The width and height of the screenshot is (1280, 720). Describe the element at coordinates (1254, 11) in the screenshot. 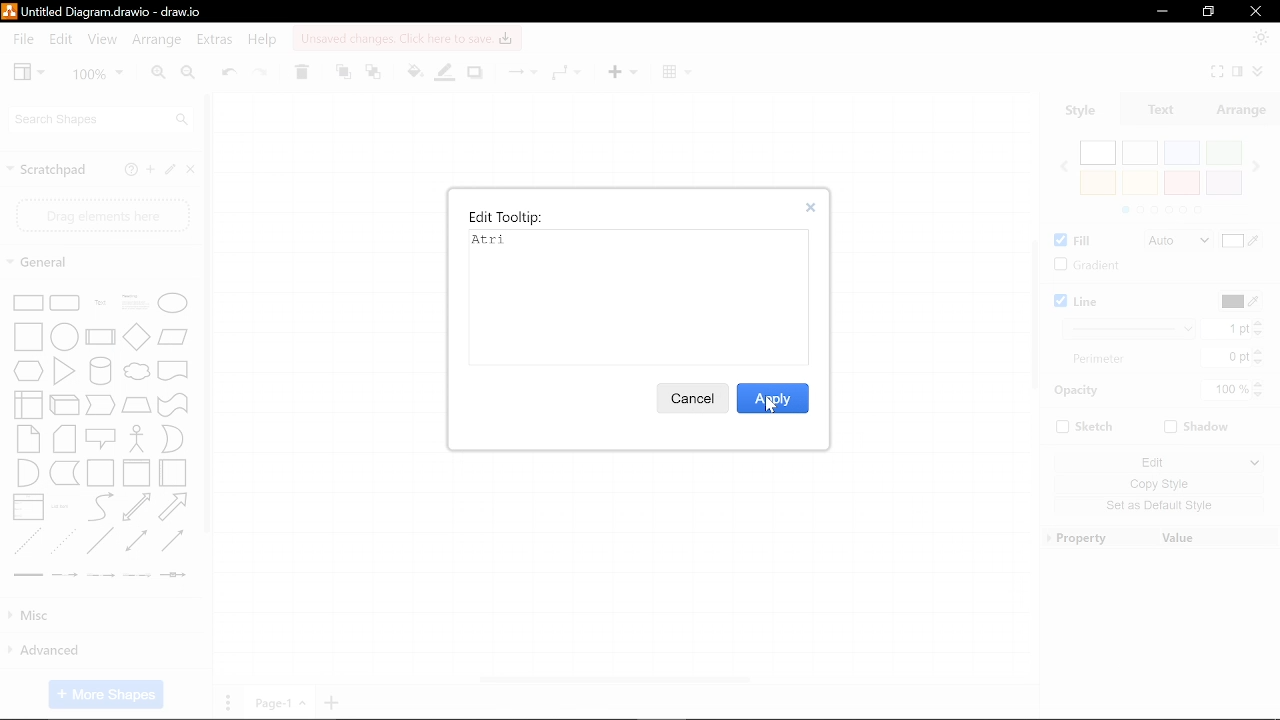

I see `Close window` at that location.